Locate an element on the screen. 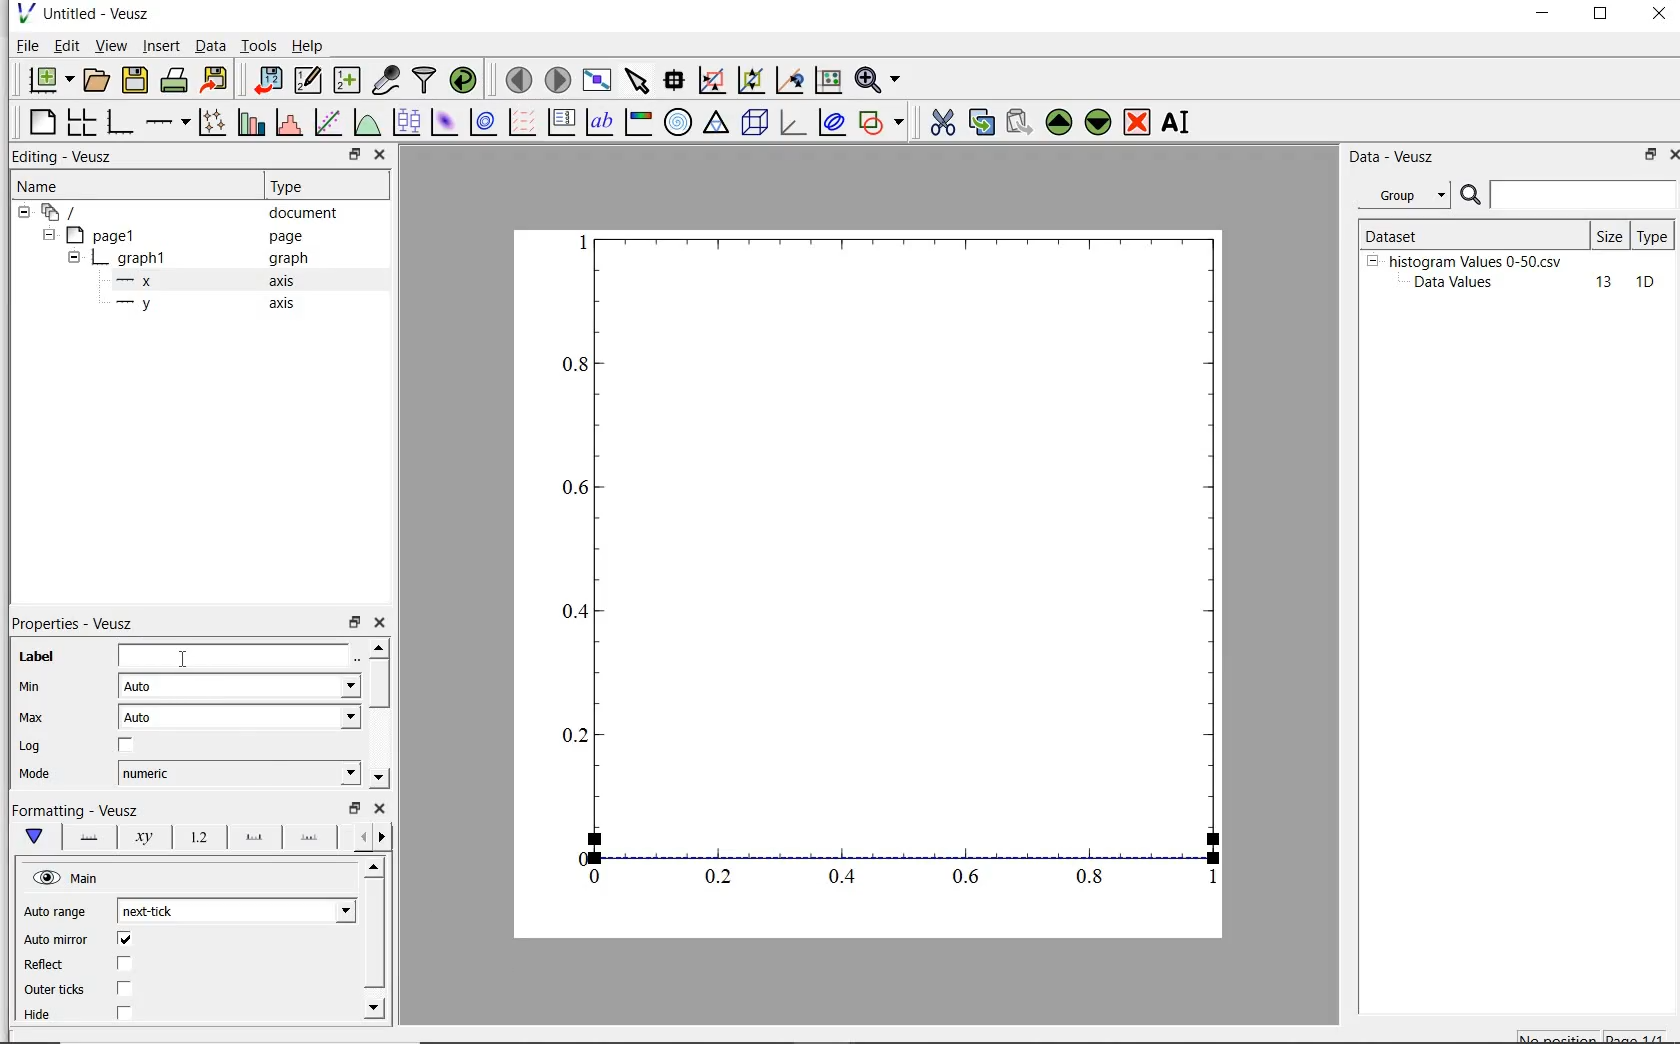 The image size is (1680, 1044). filter data is located at coordinates (425, 80).